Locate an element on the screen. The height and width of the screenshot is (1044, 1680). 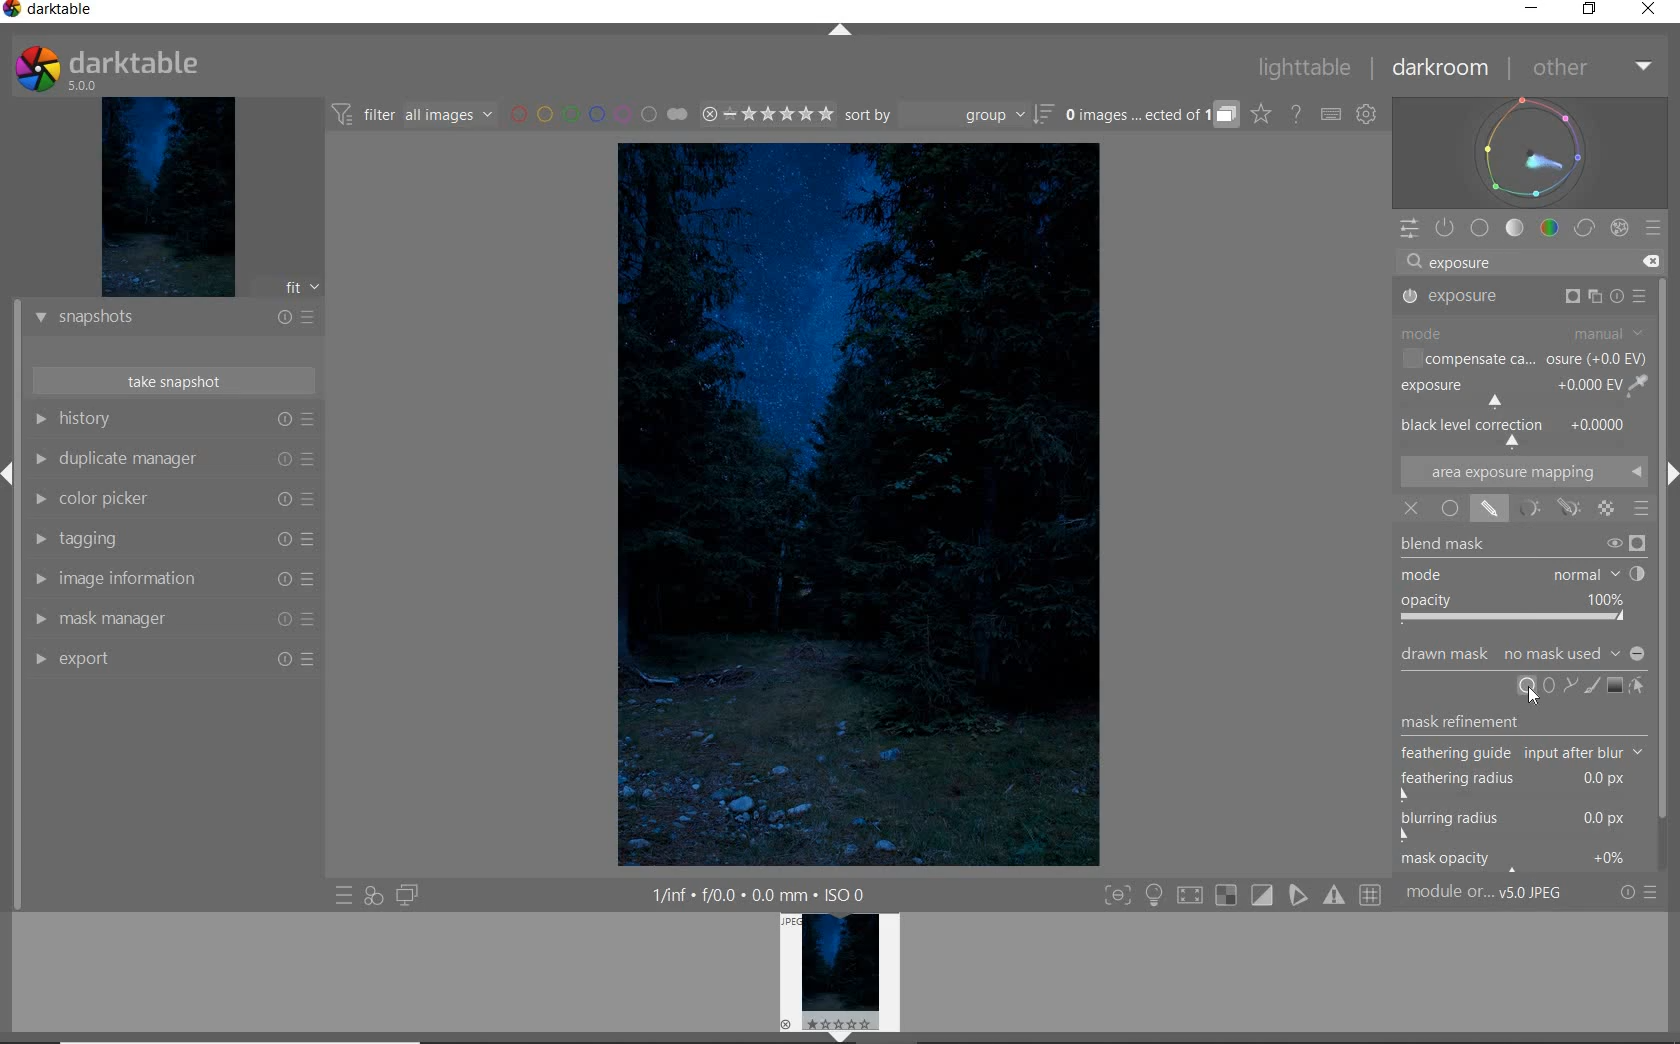
CLOSE is located at coordinates (1648, 12).